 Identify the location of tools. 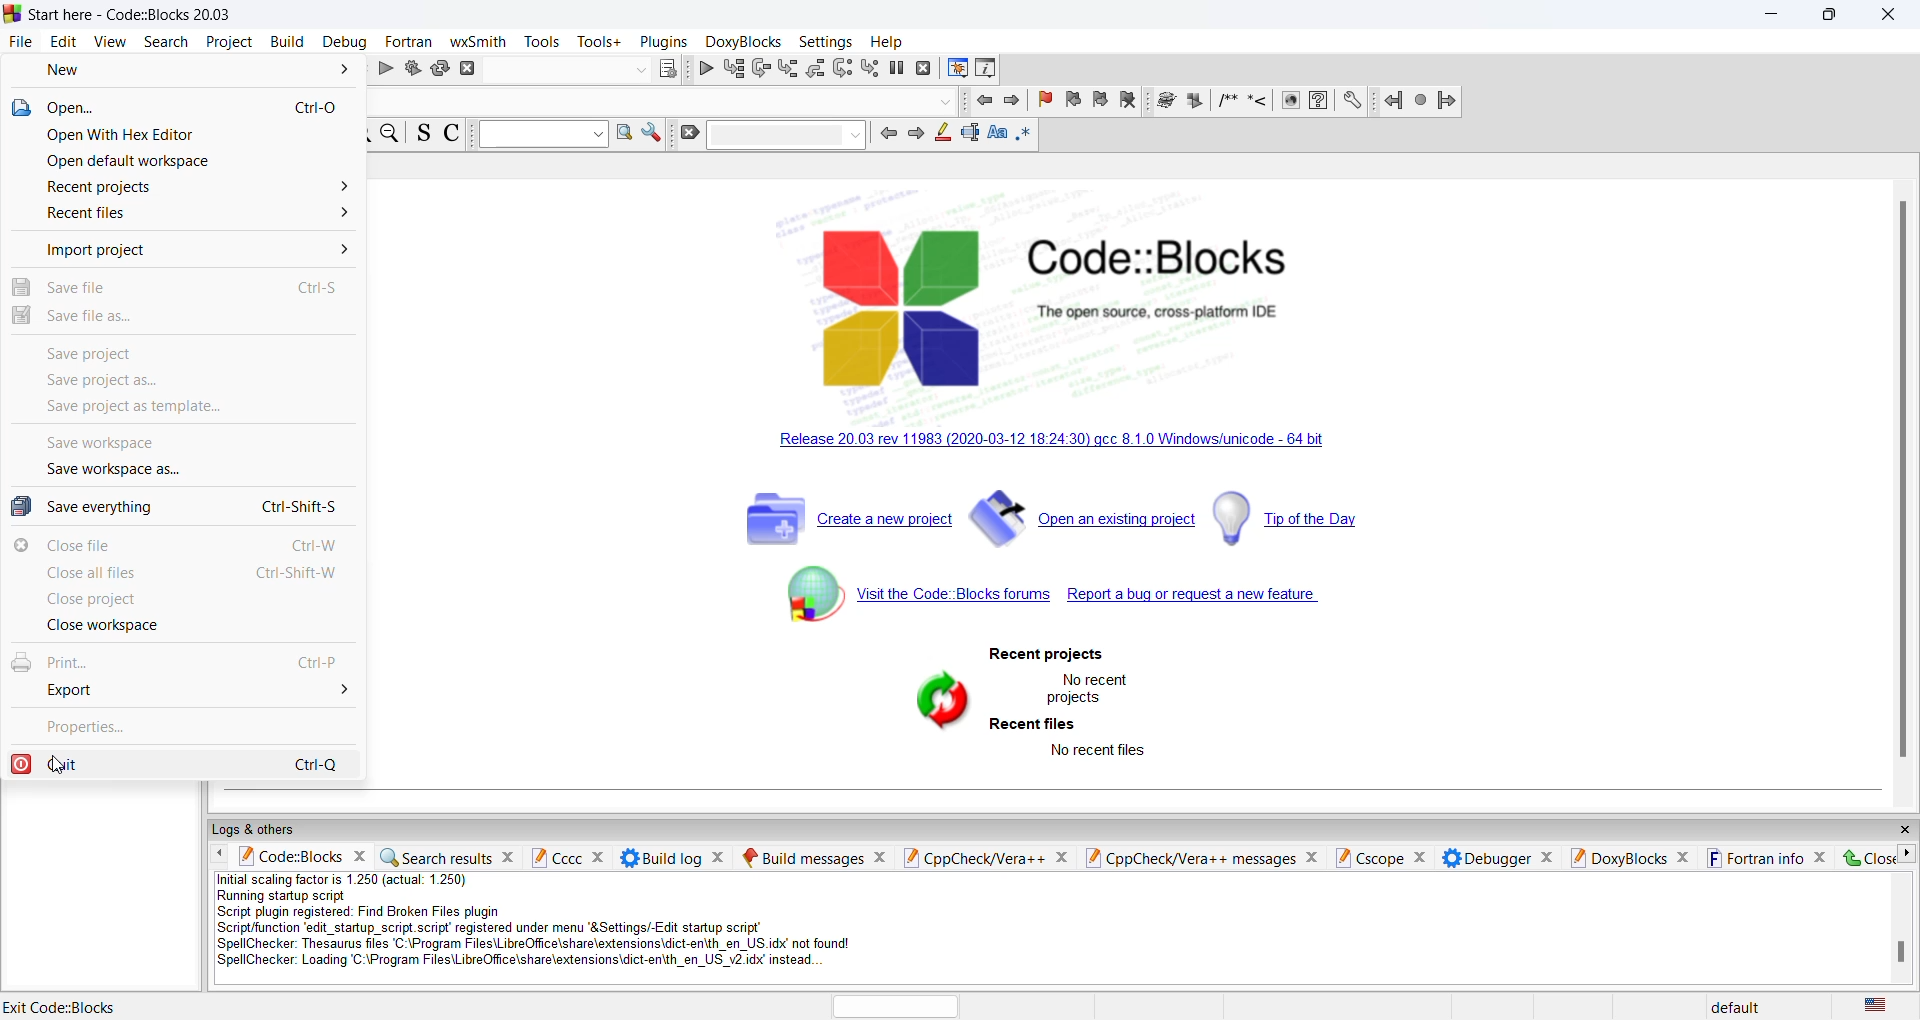
(543, 42).